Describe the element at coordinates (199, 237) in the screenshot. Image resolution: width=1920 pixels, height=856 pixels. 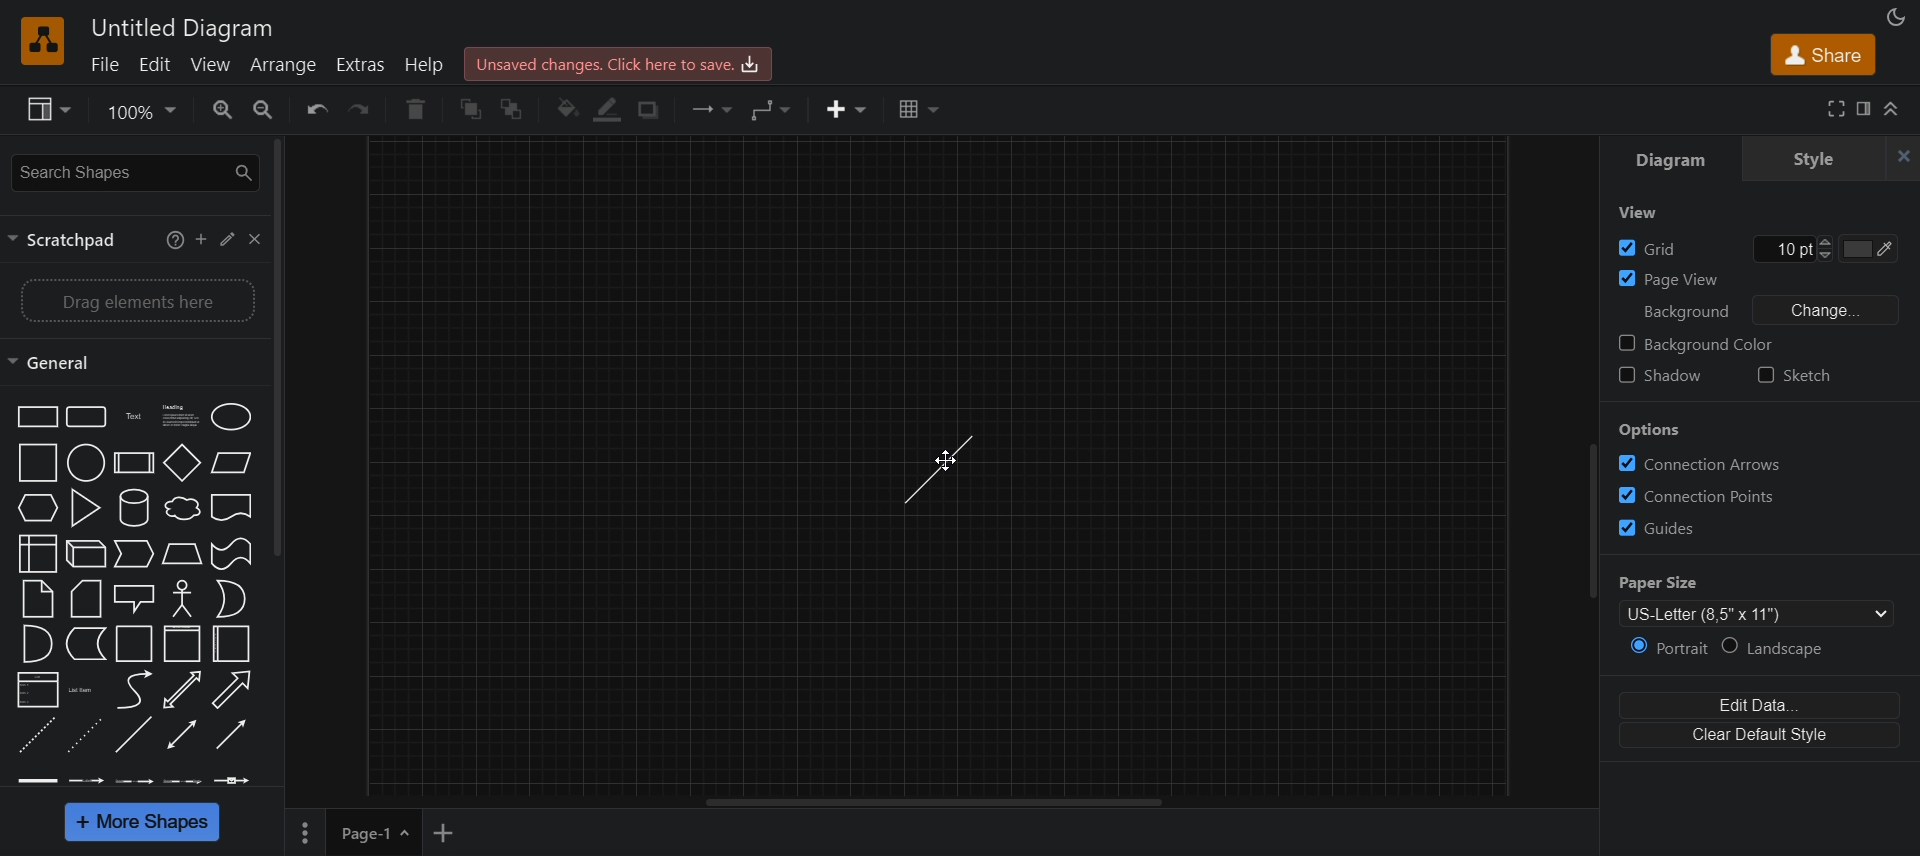
I see `add` at that location.